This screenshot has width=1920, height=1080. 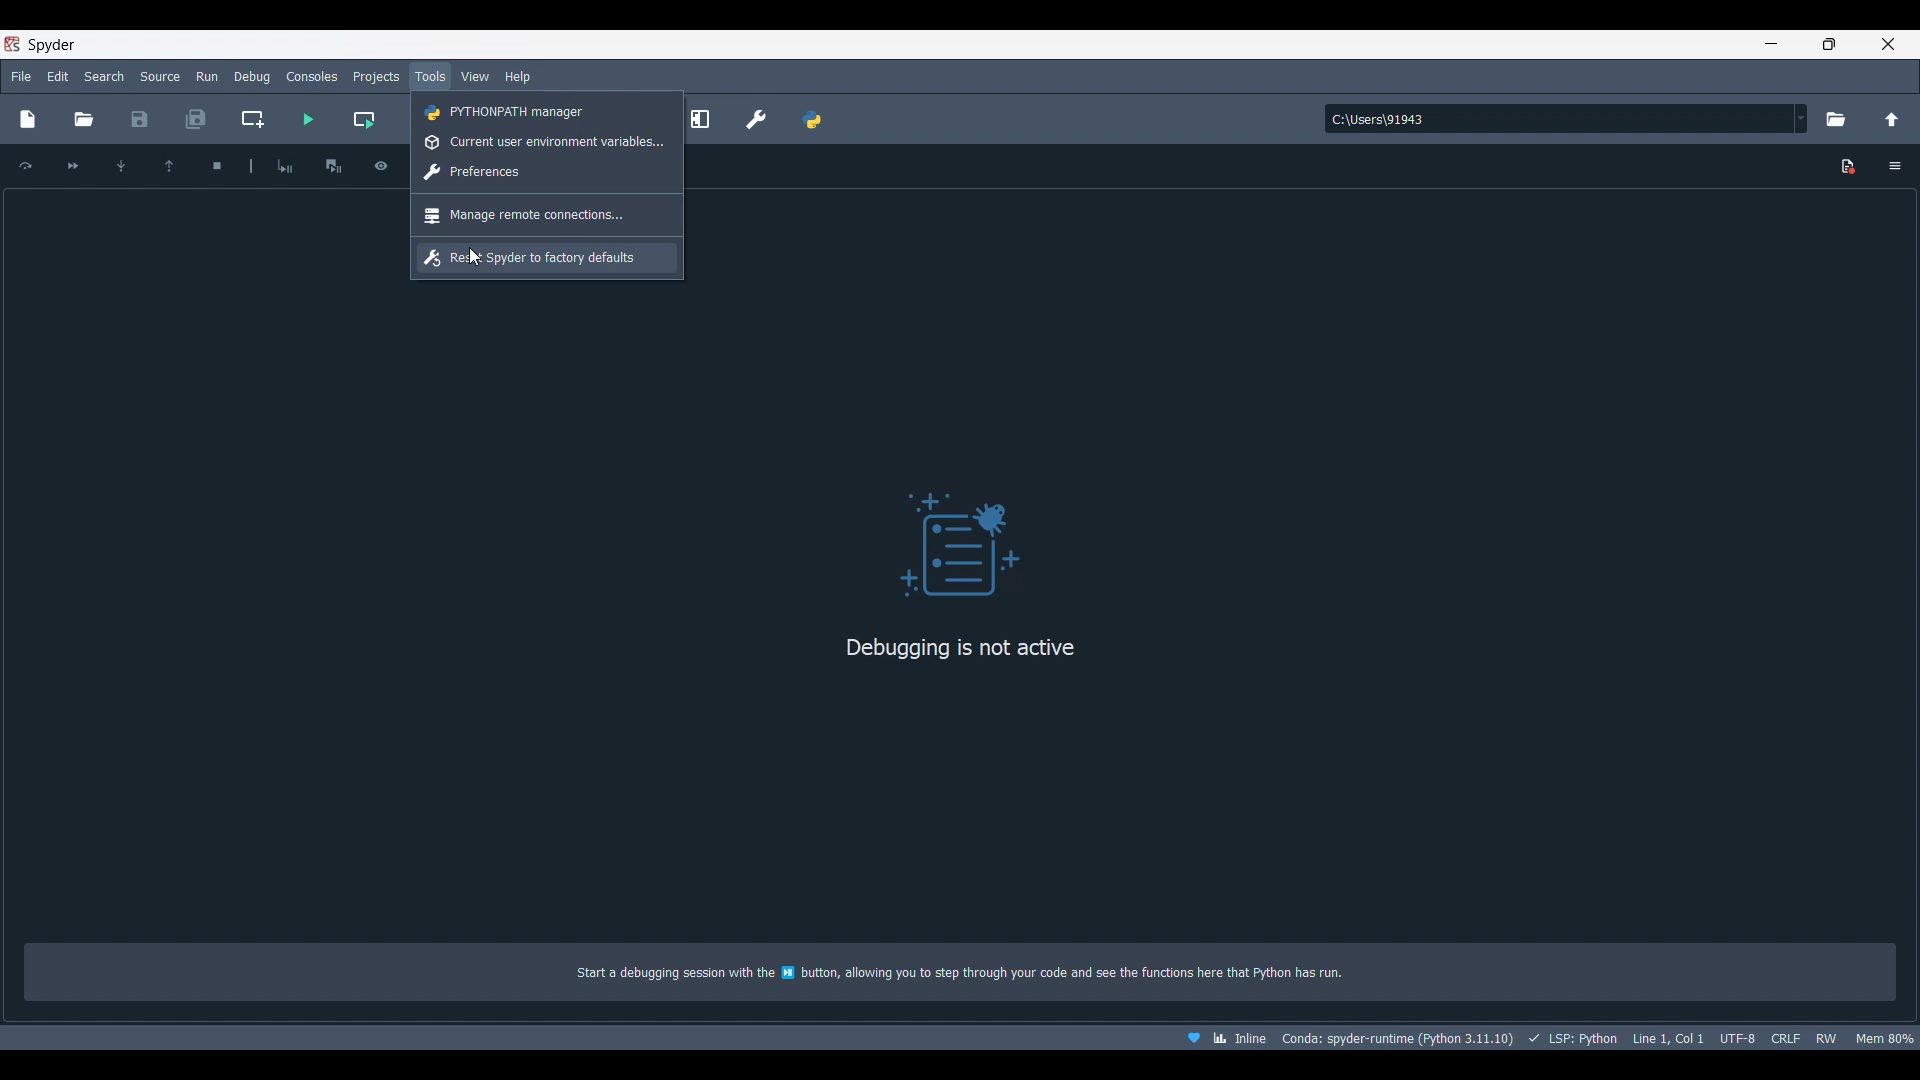 I want to click on Panel logo and description, so click(x=964, y=614).